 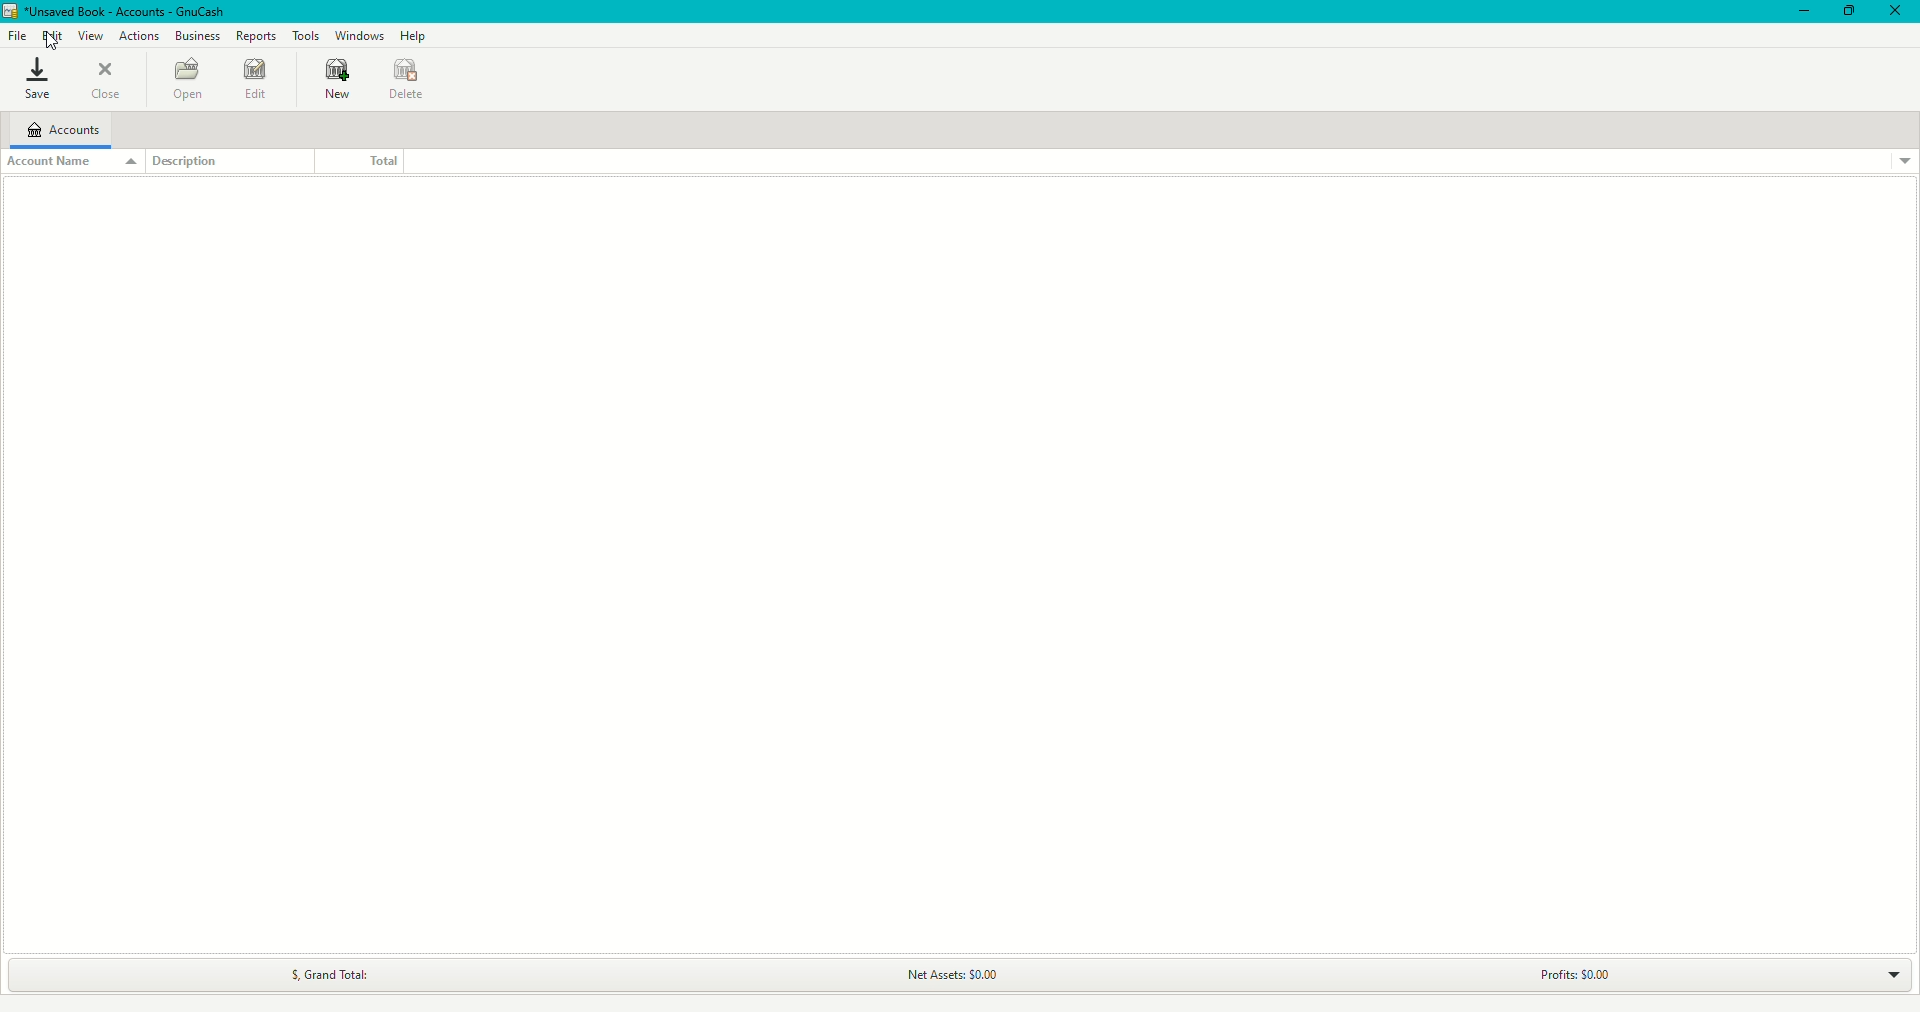 What do you see at coordinates (88, 36) in the screenshot?
I see `View` at bounding box center [88, 36].